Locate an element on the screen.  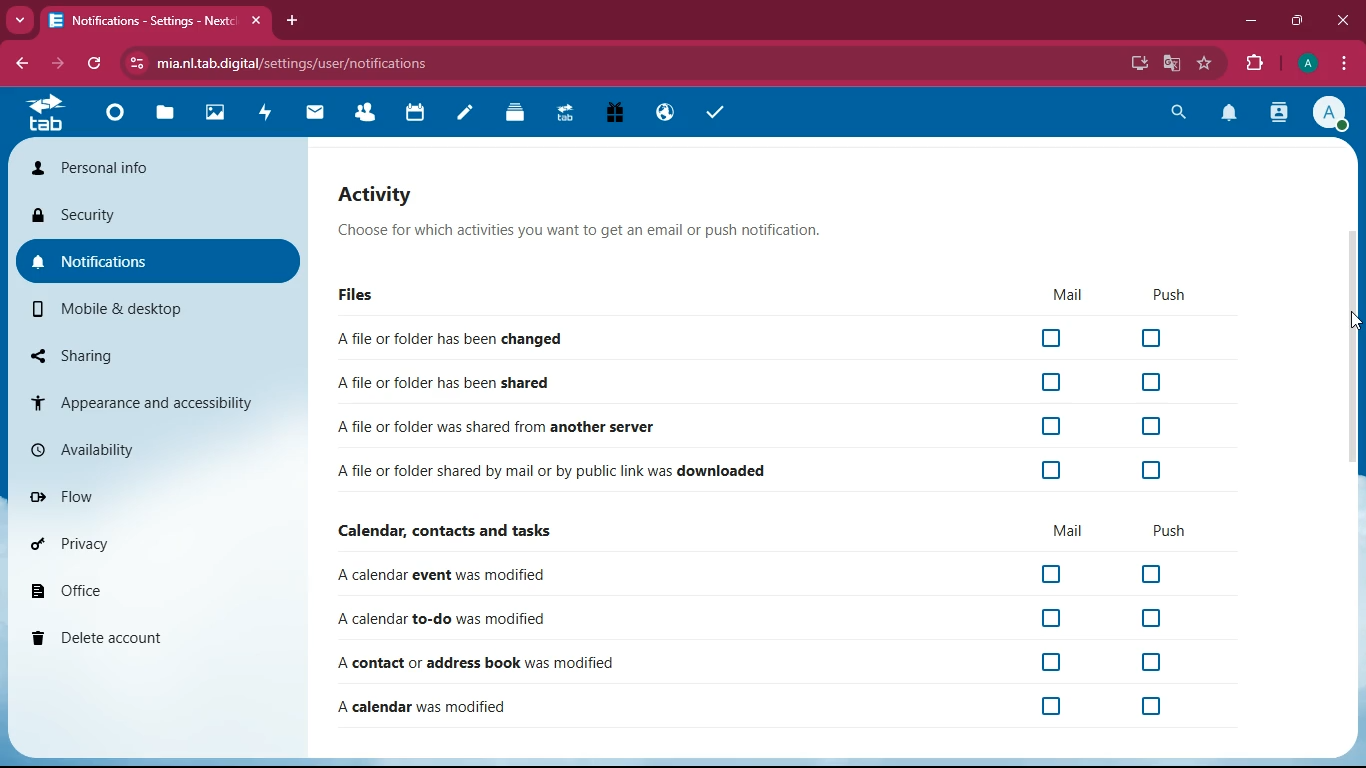
security is located at coordinates (158, 213).